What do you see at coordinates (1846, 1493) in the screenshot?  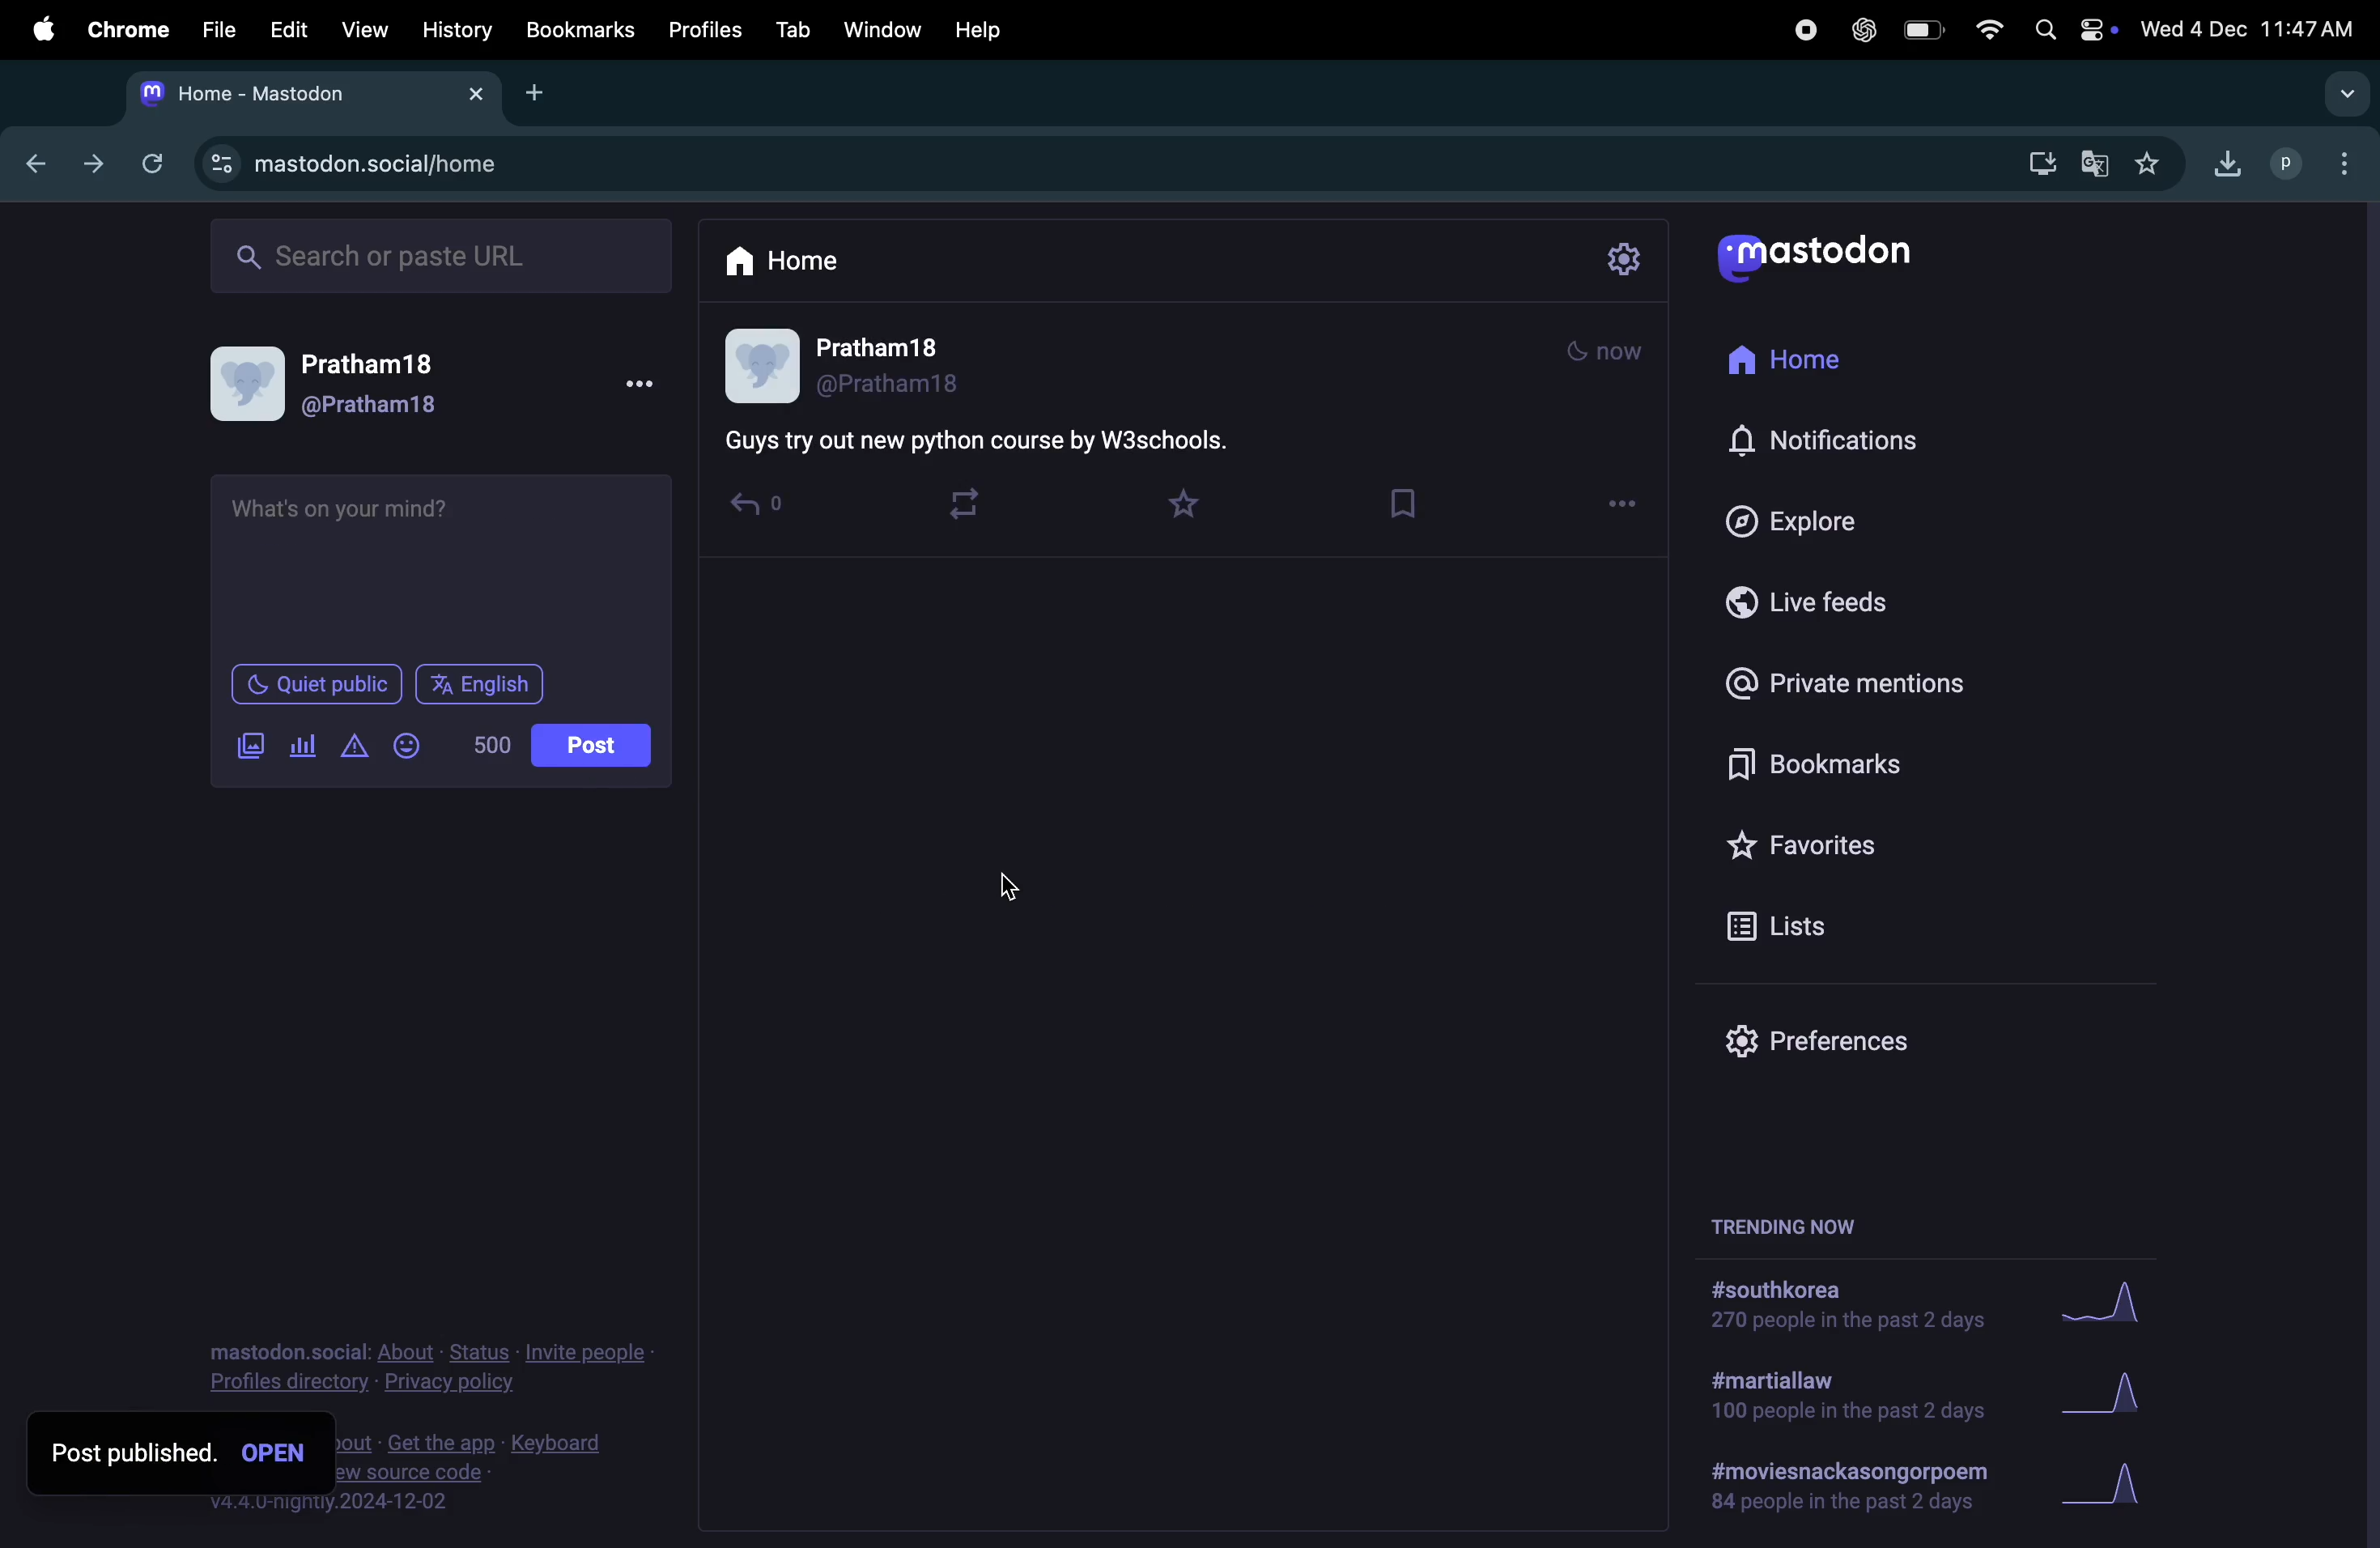 I see `# movies and poem` at bounding box center [1846, 1493].